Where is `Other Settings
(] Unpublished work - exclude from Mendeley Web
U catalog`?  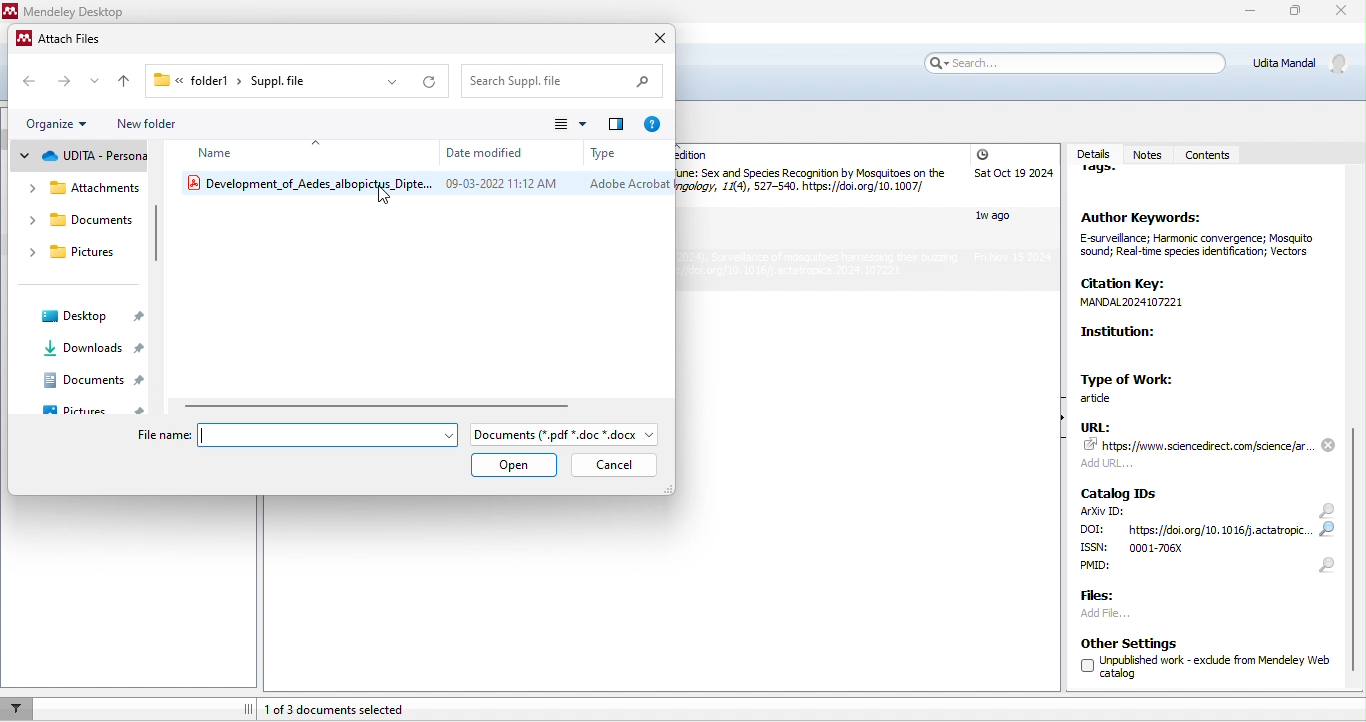
Other Settings
(] Unpublished work - exclude from Mendeley Web
U catalog is located at coordinates (1201, 660).